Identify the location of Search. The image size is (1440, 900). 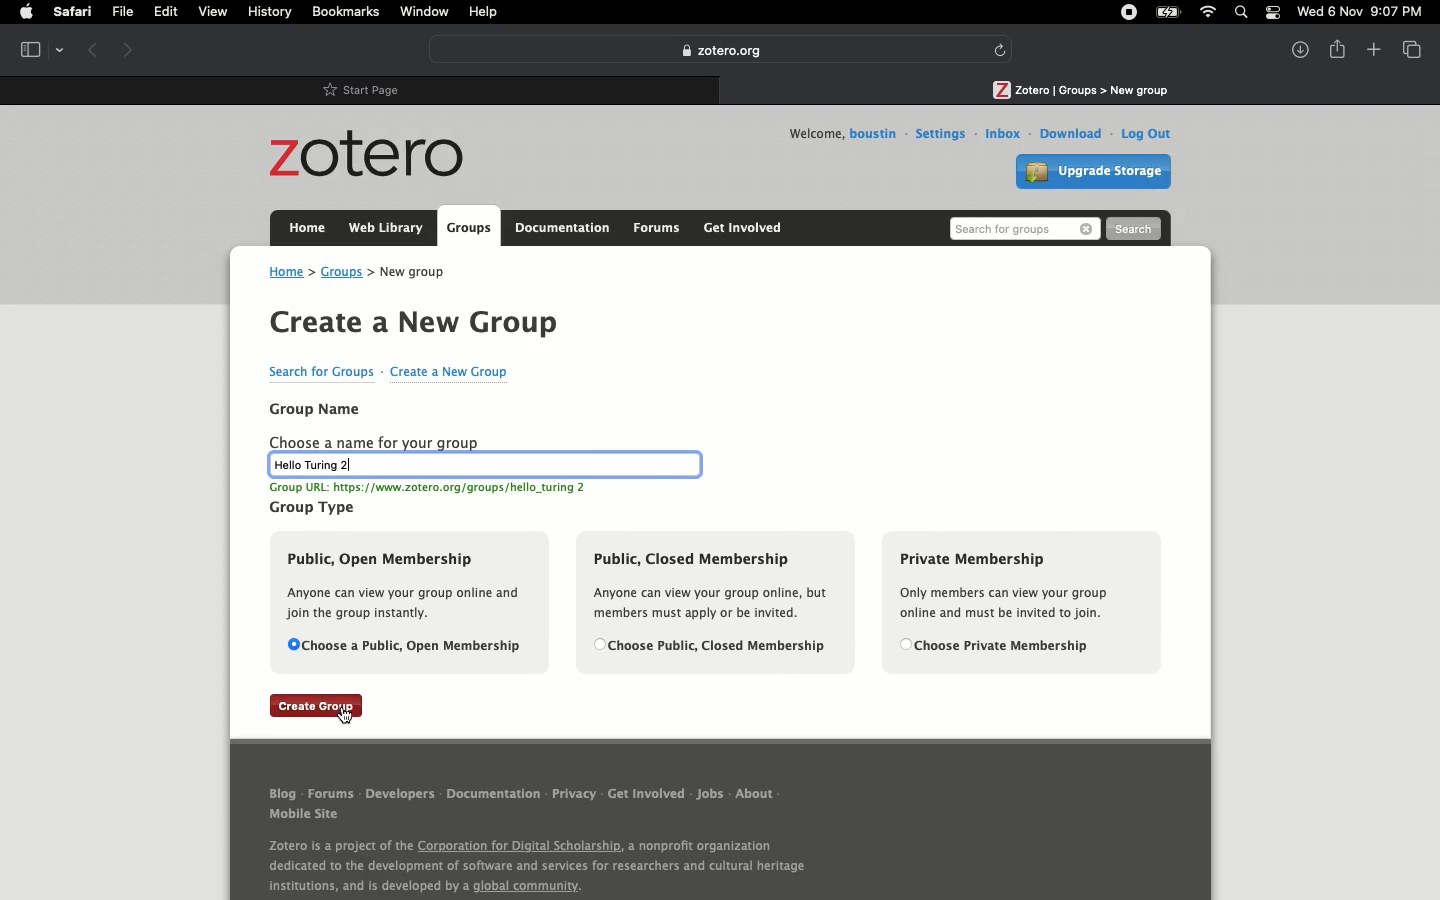
(1242, 12).